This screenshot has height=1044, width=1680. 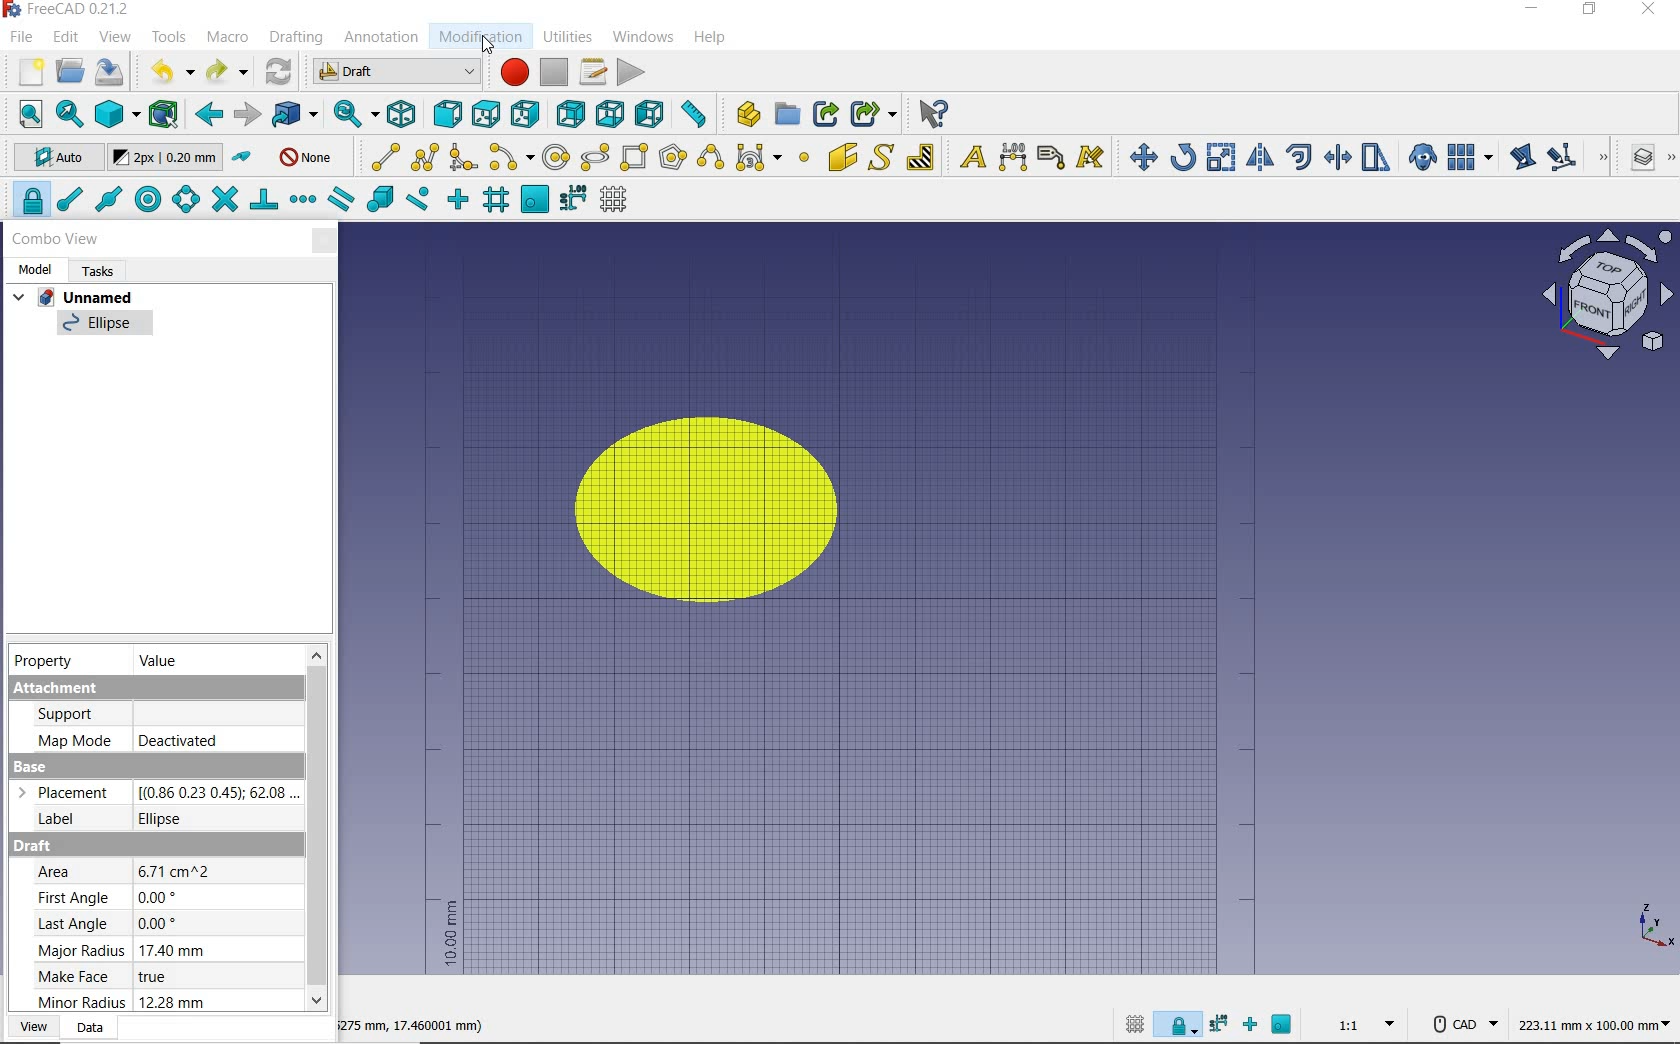 What do you see at coordinates (1650, 11) in the screenshot?
I see `close` at bounding box center [1650, 11].